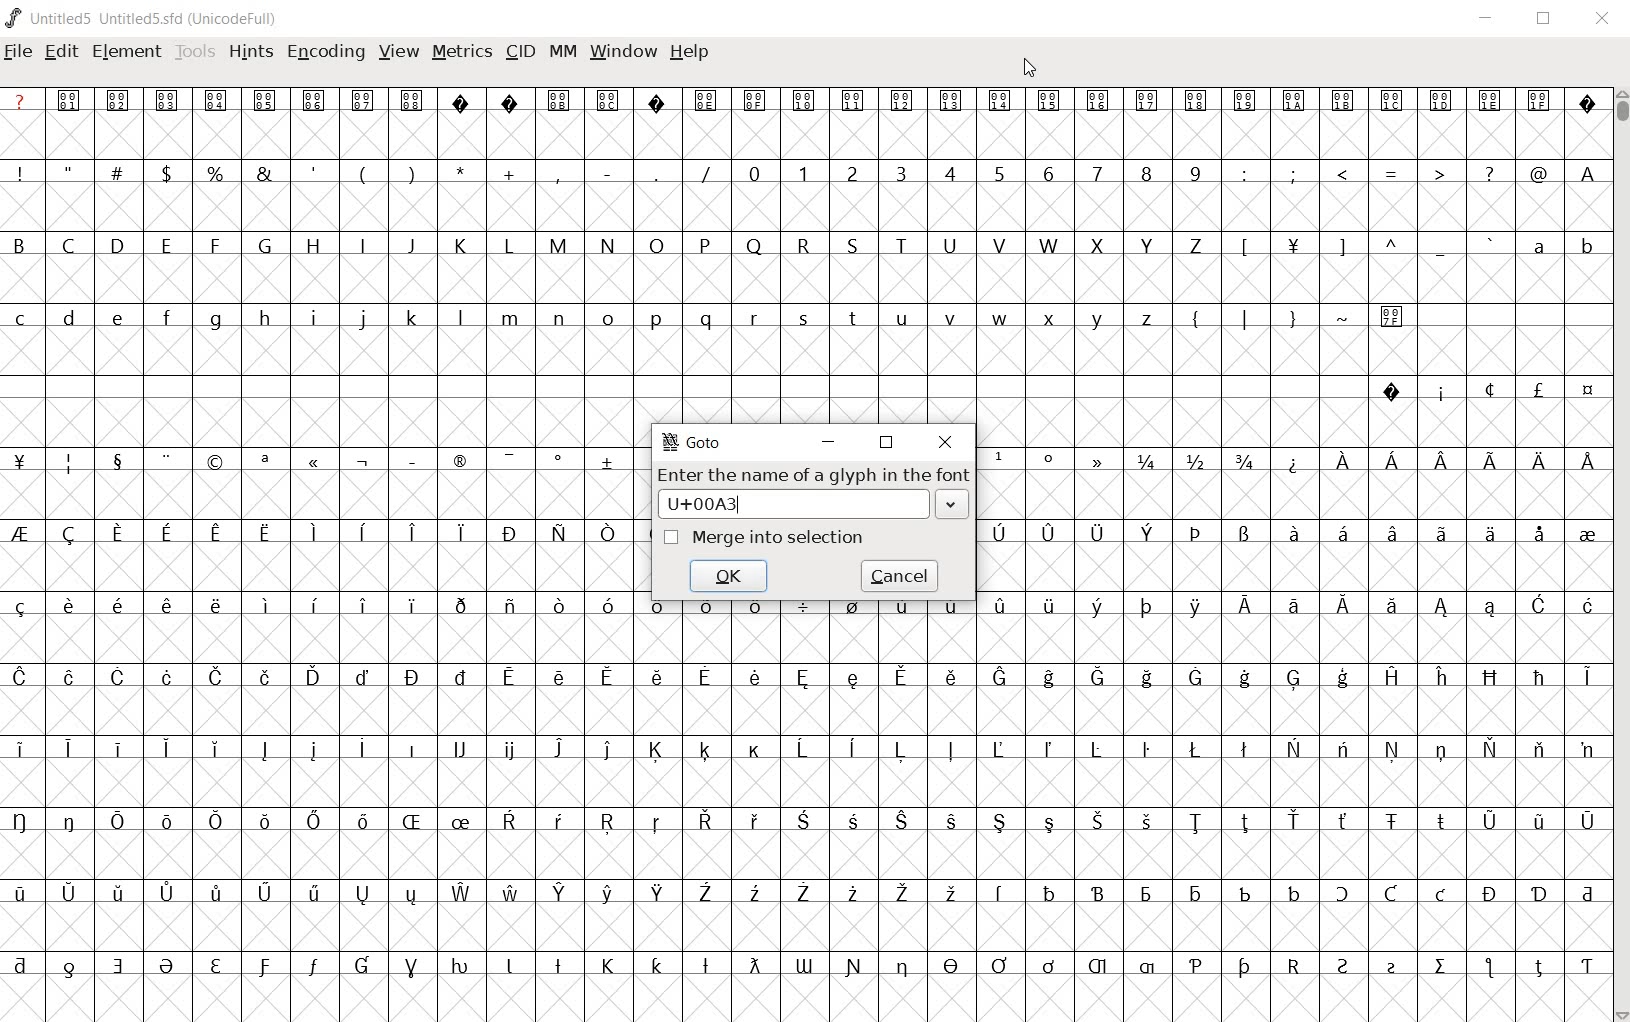  What do you see at coordinates (560, 320) in the screenshot?
I see `n` at bounding box center [560, 320].